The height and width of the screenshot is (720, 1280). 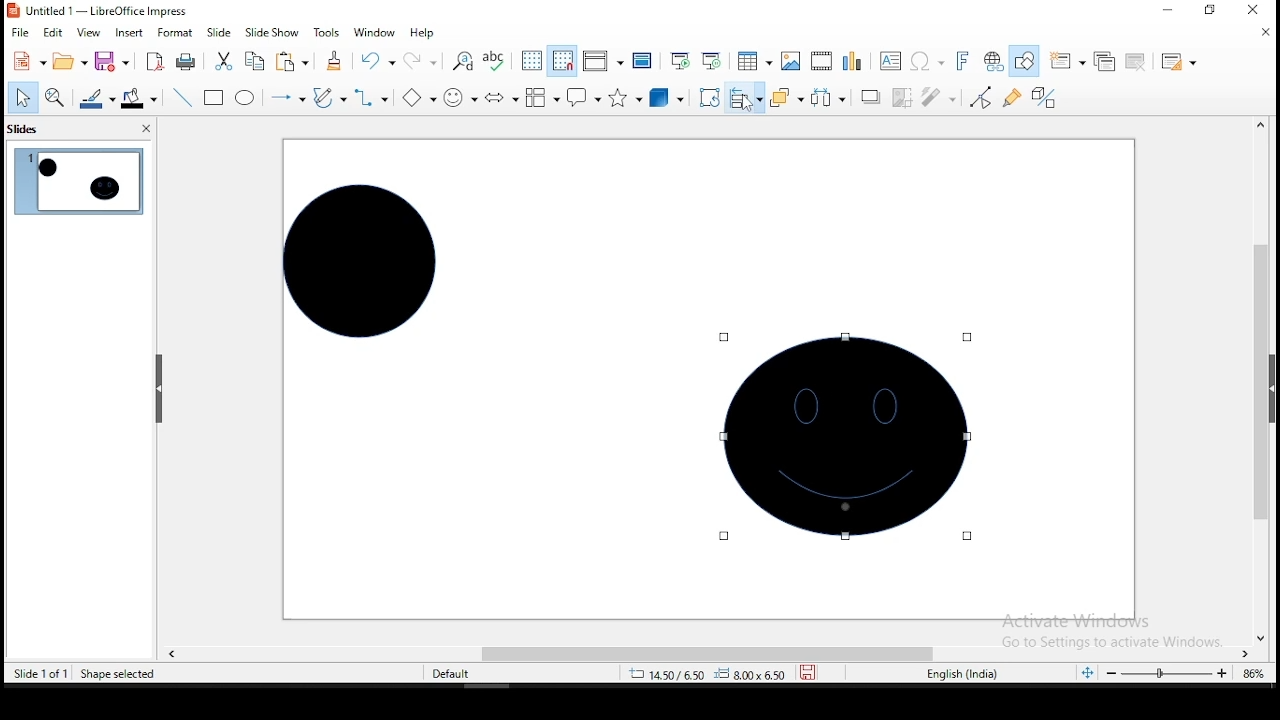 What do you see at coordinates (1209, 12) in the screenshot?
I see `restore` at bounding box center [1209, 12].